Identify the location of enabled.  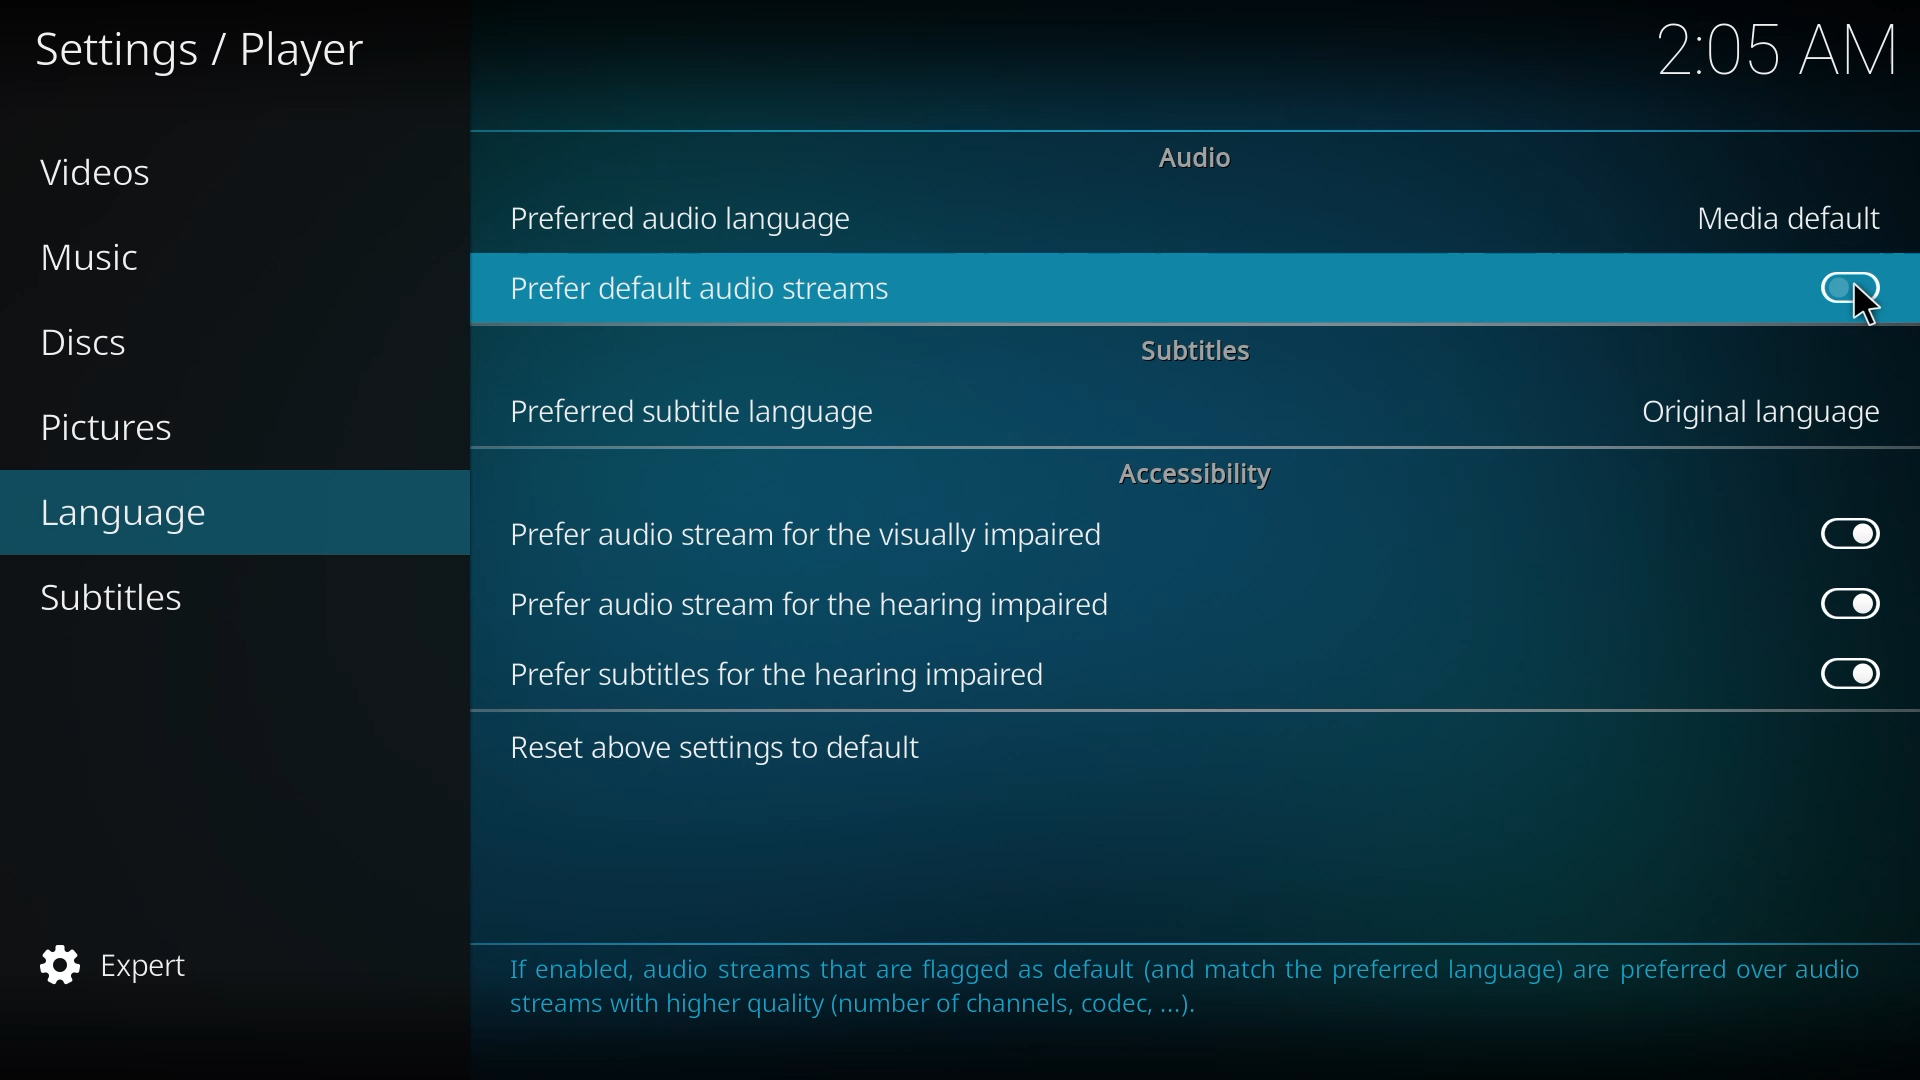
(1850, 675).